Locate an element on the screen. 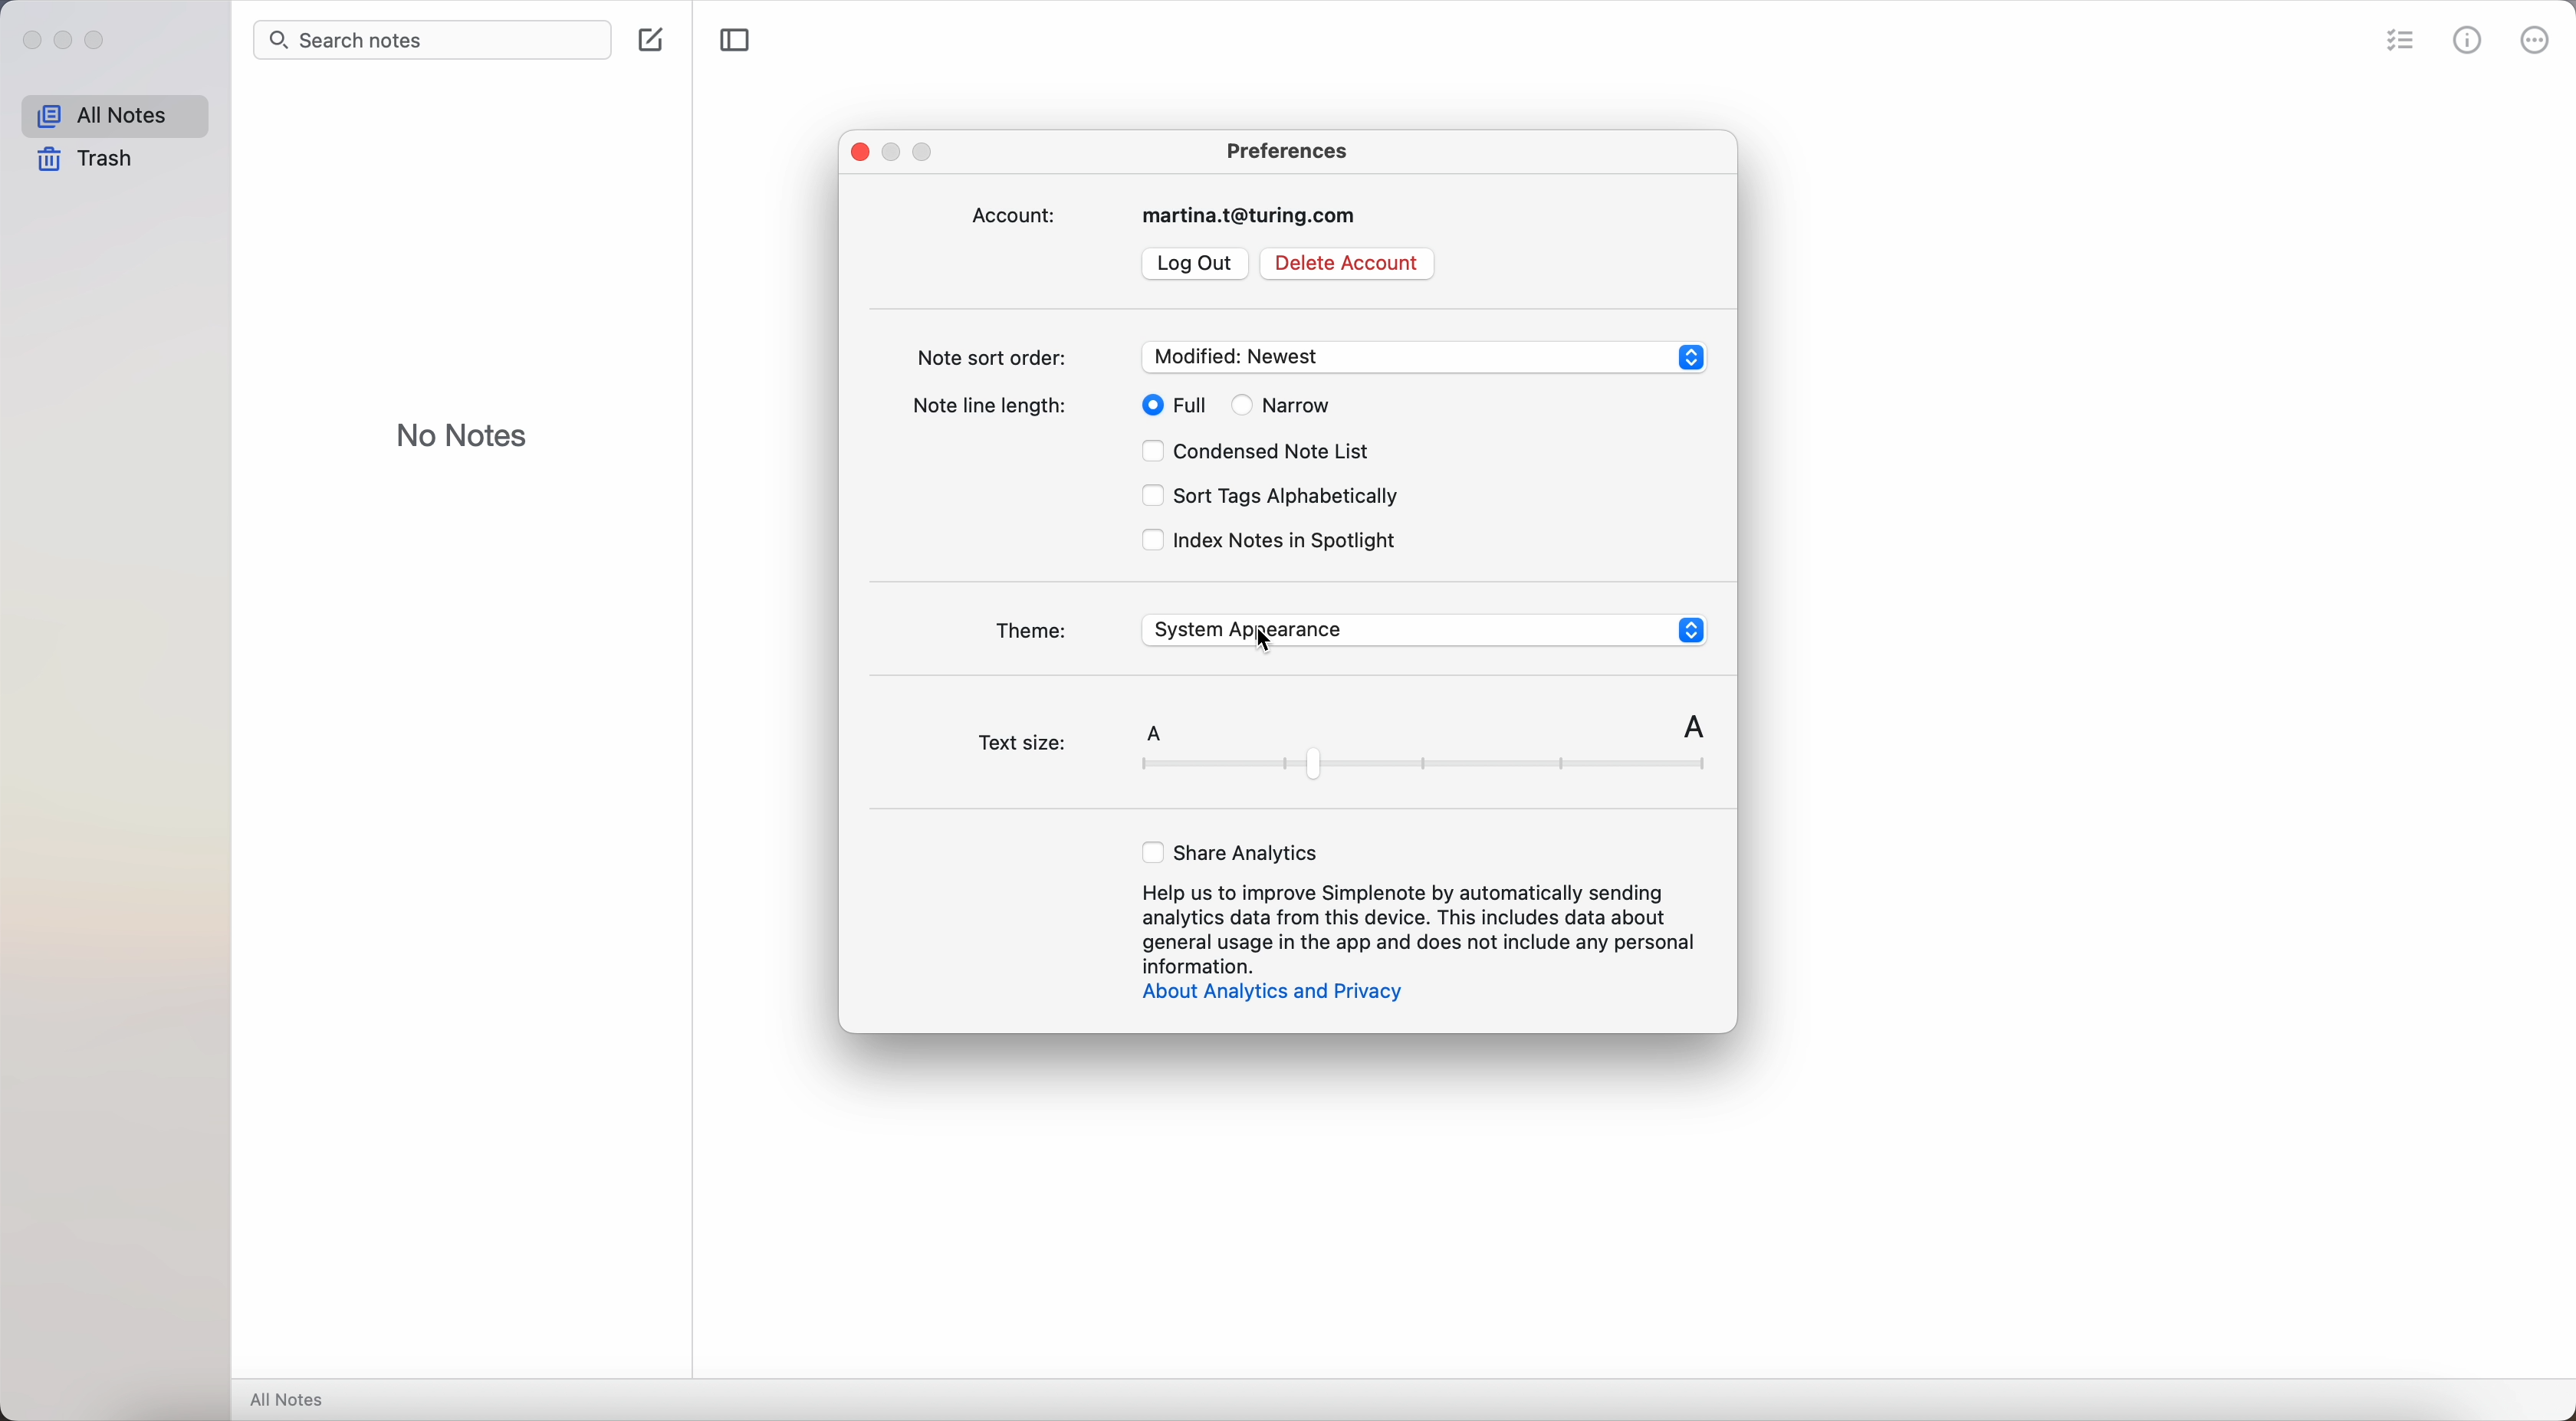  maximize Simplenote is located at coordinates (929, 154).